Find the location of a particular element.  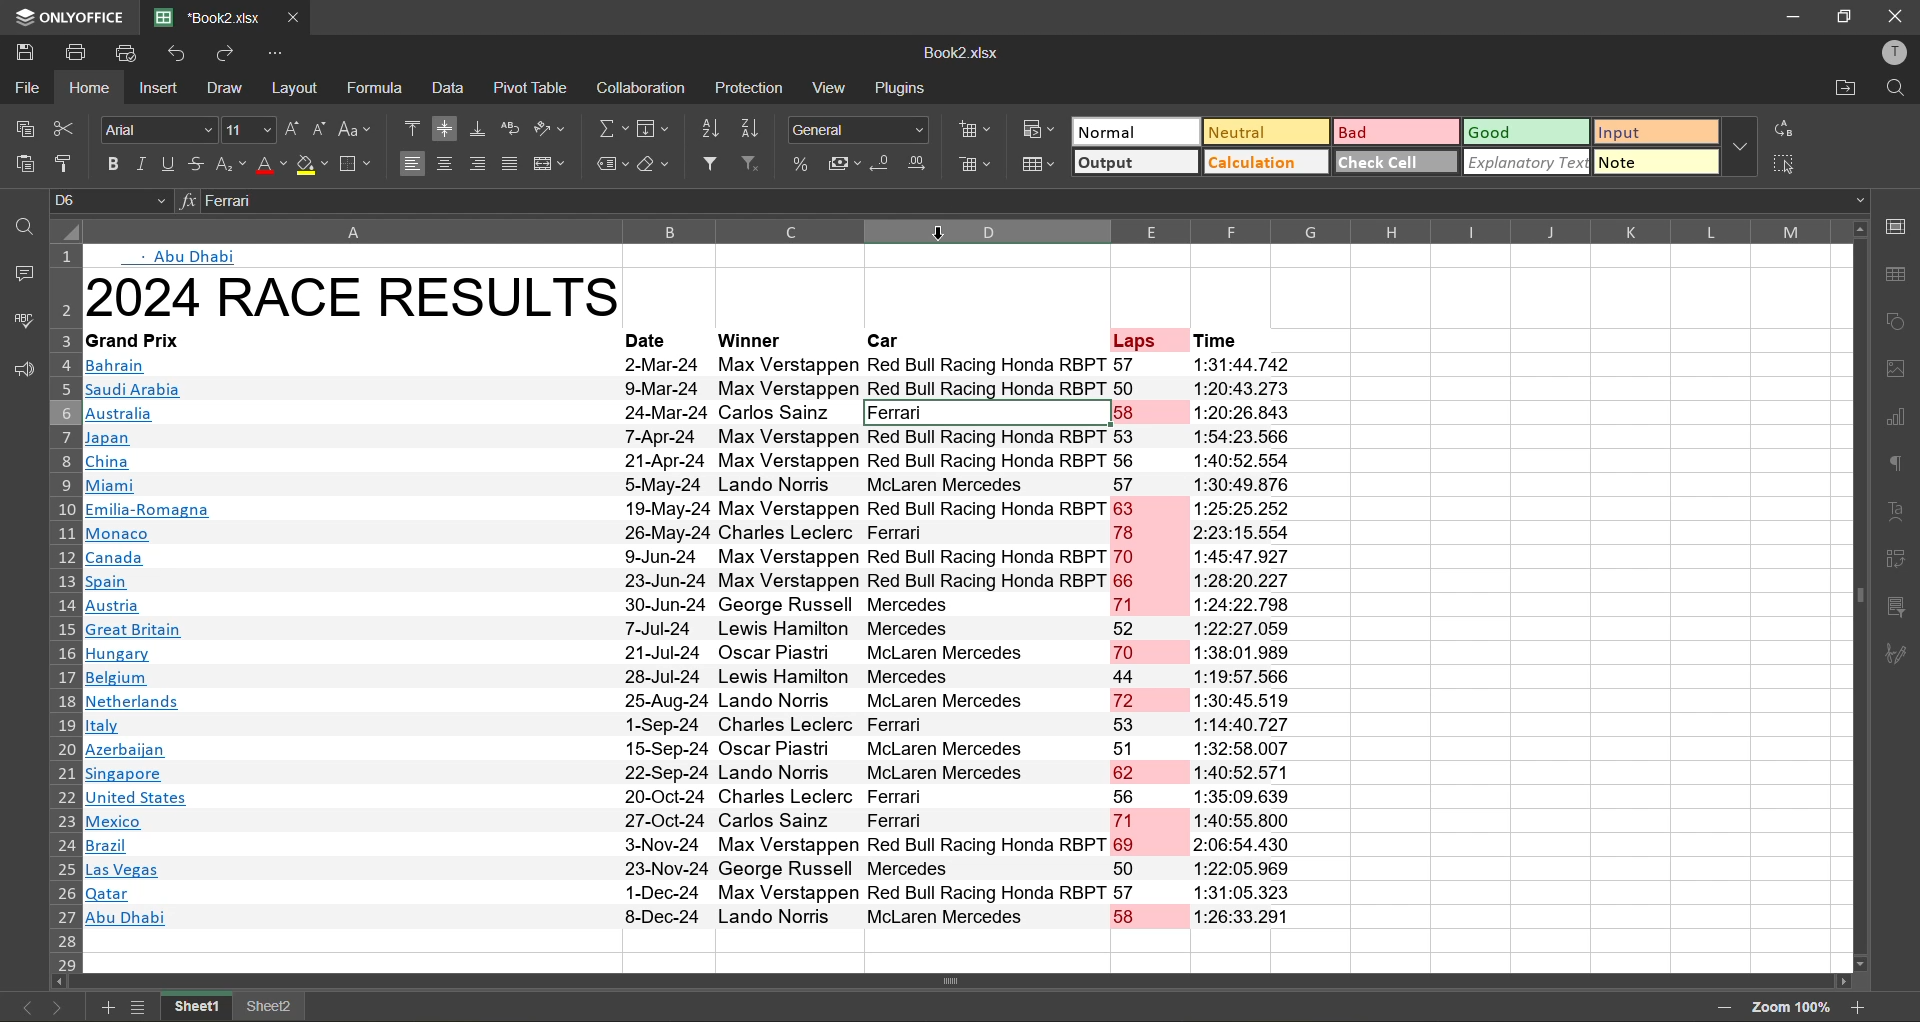

Grand Frix is located at coordinates (143, 341).